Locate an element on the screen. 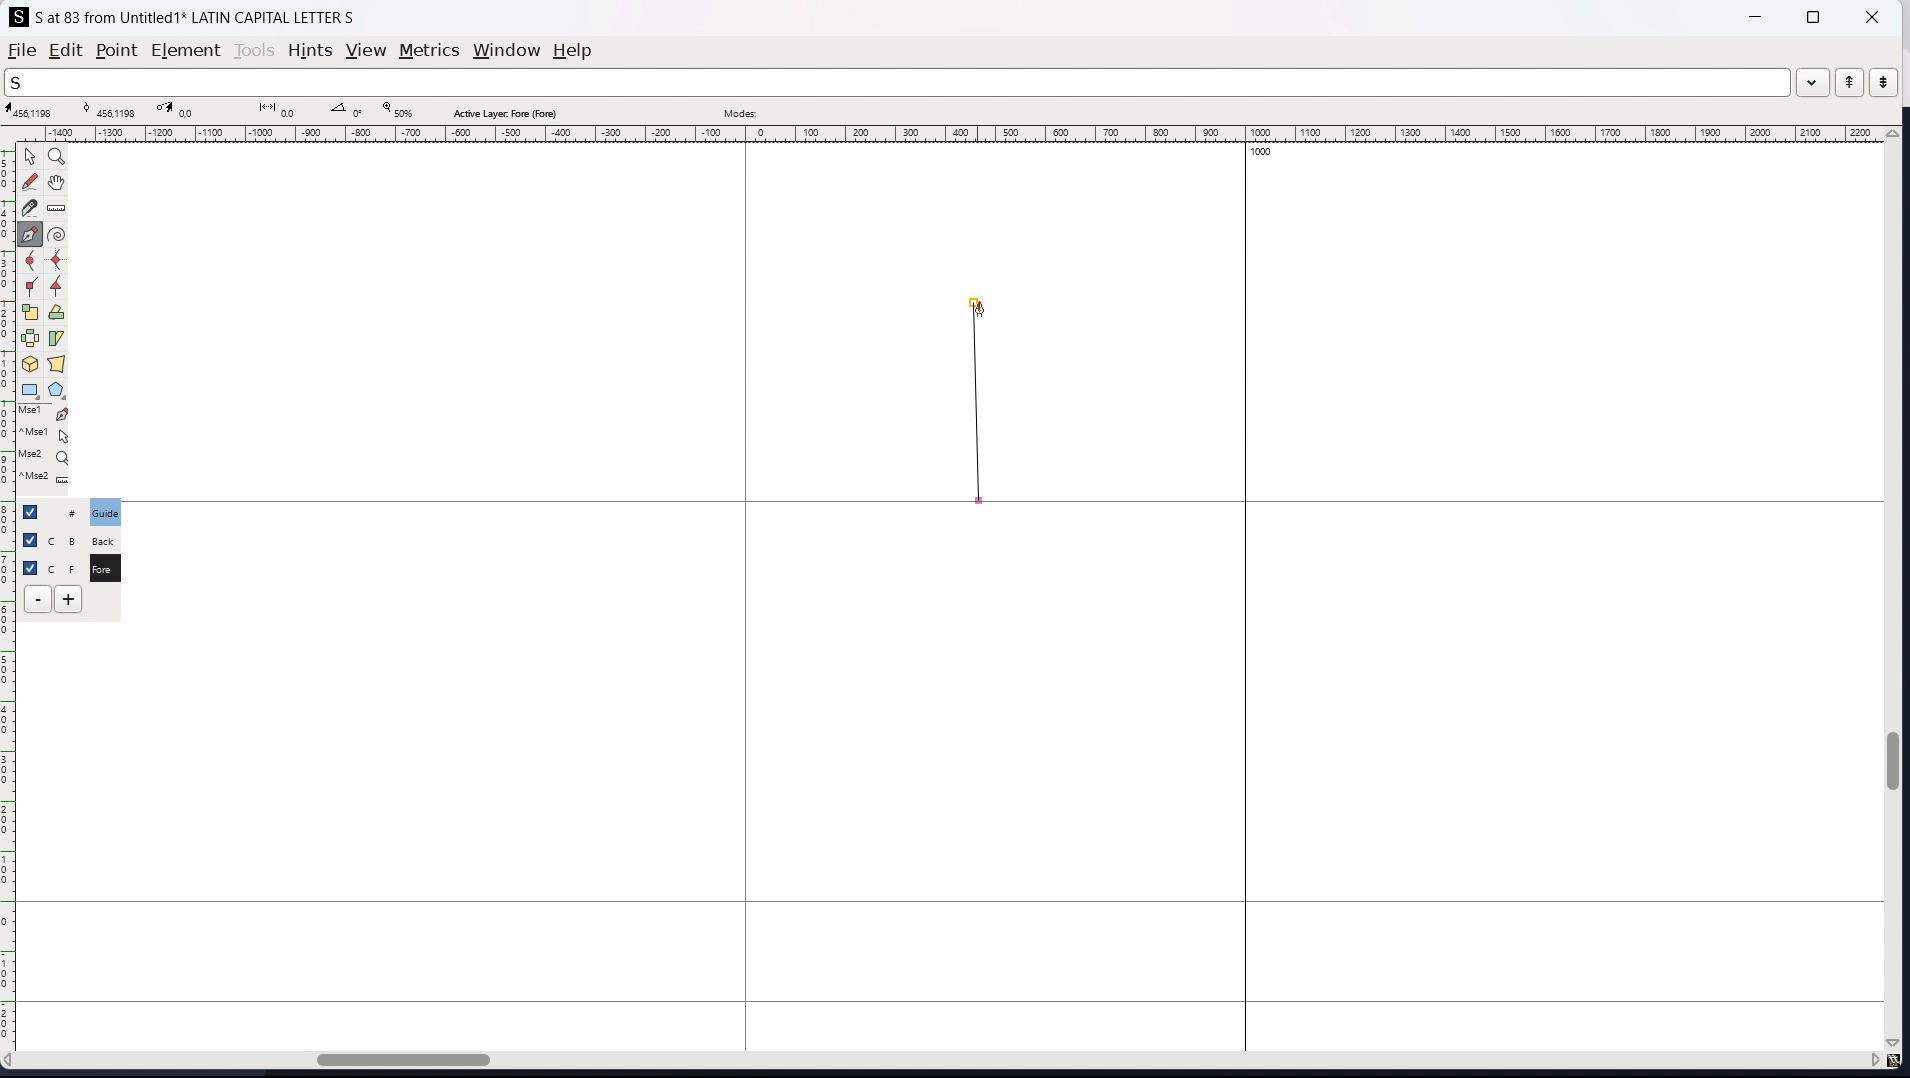  skew selection is located at coordinates (57, 340).